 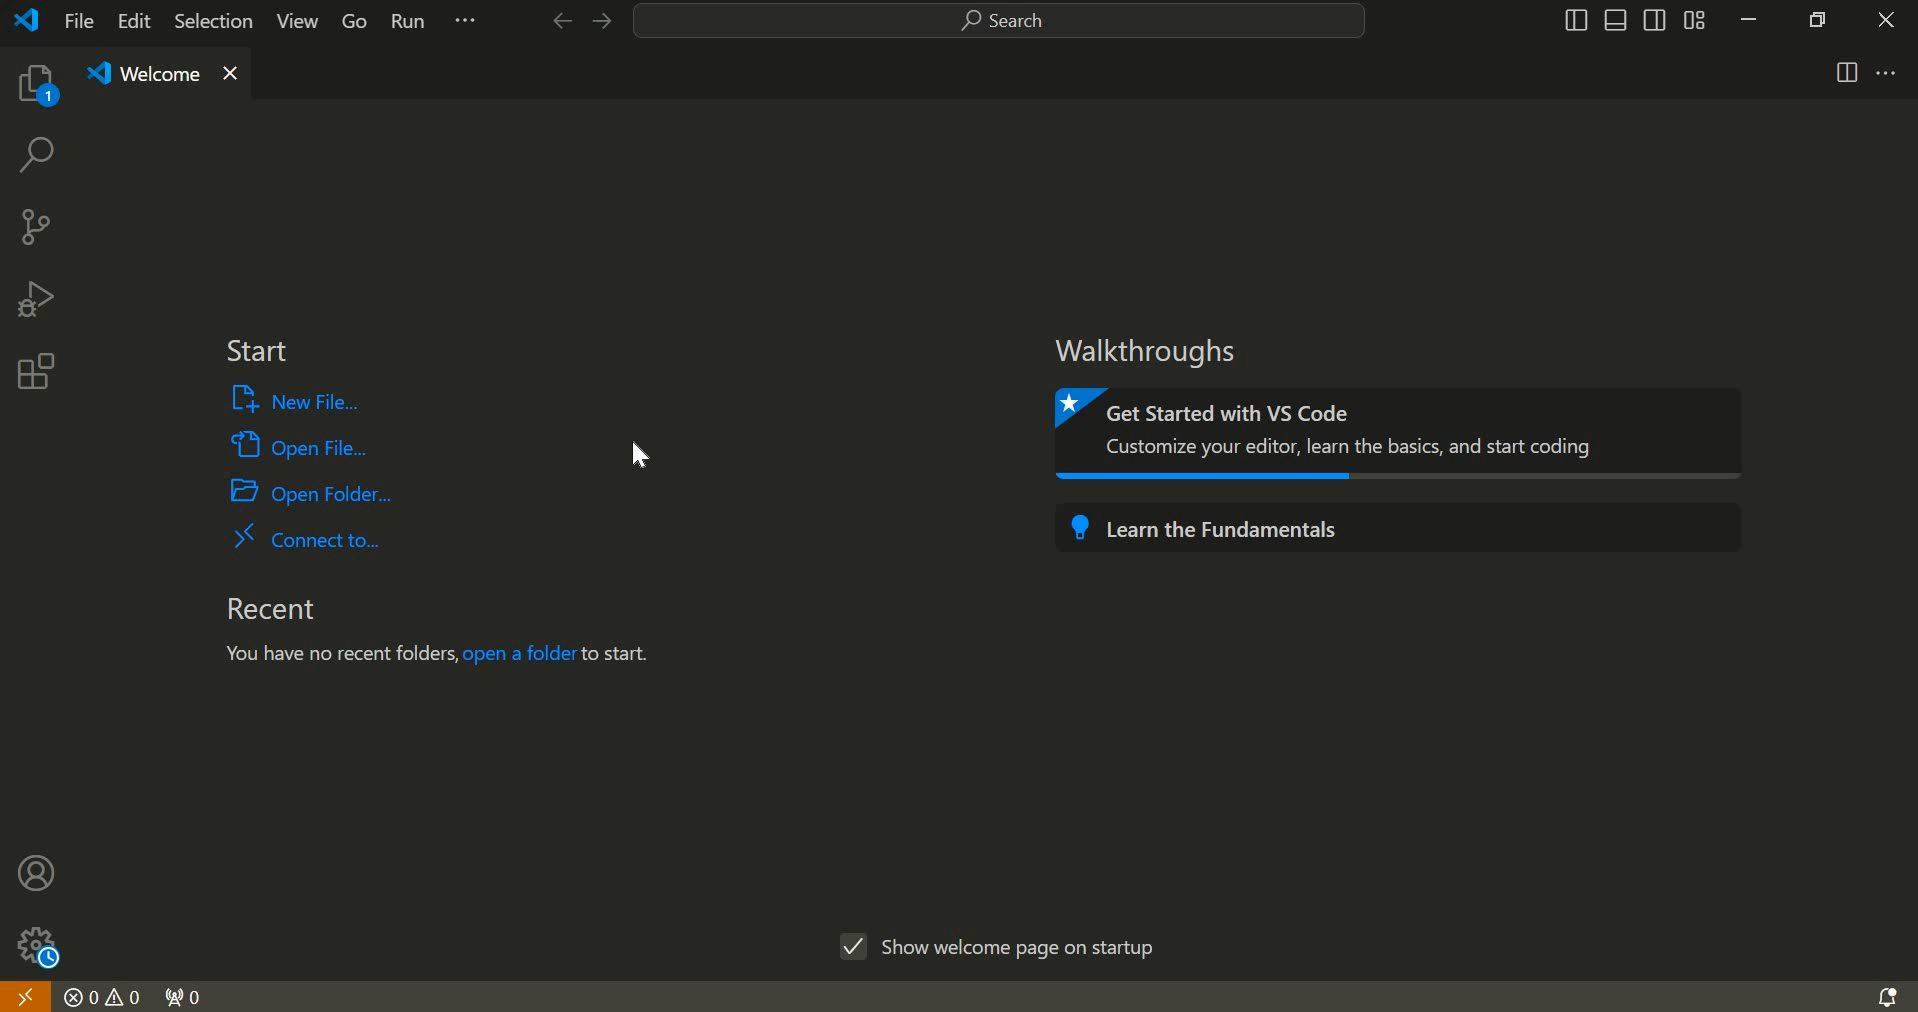 I want to click on connect to, so click(x=306, y=536).